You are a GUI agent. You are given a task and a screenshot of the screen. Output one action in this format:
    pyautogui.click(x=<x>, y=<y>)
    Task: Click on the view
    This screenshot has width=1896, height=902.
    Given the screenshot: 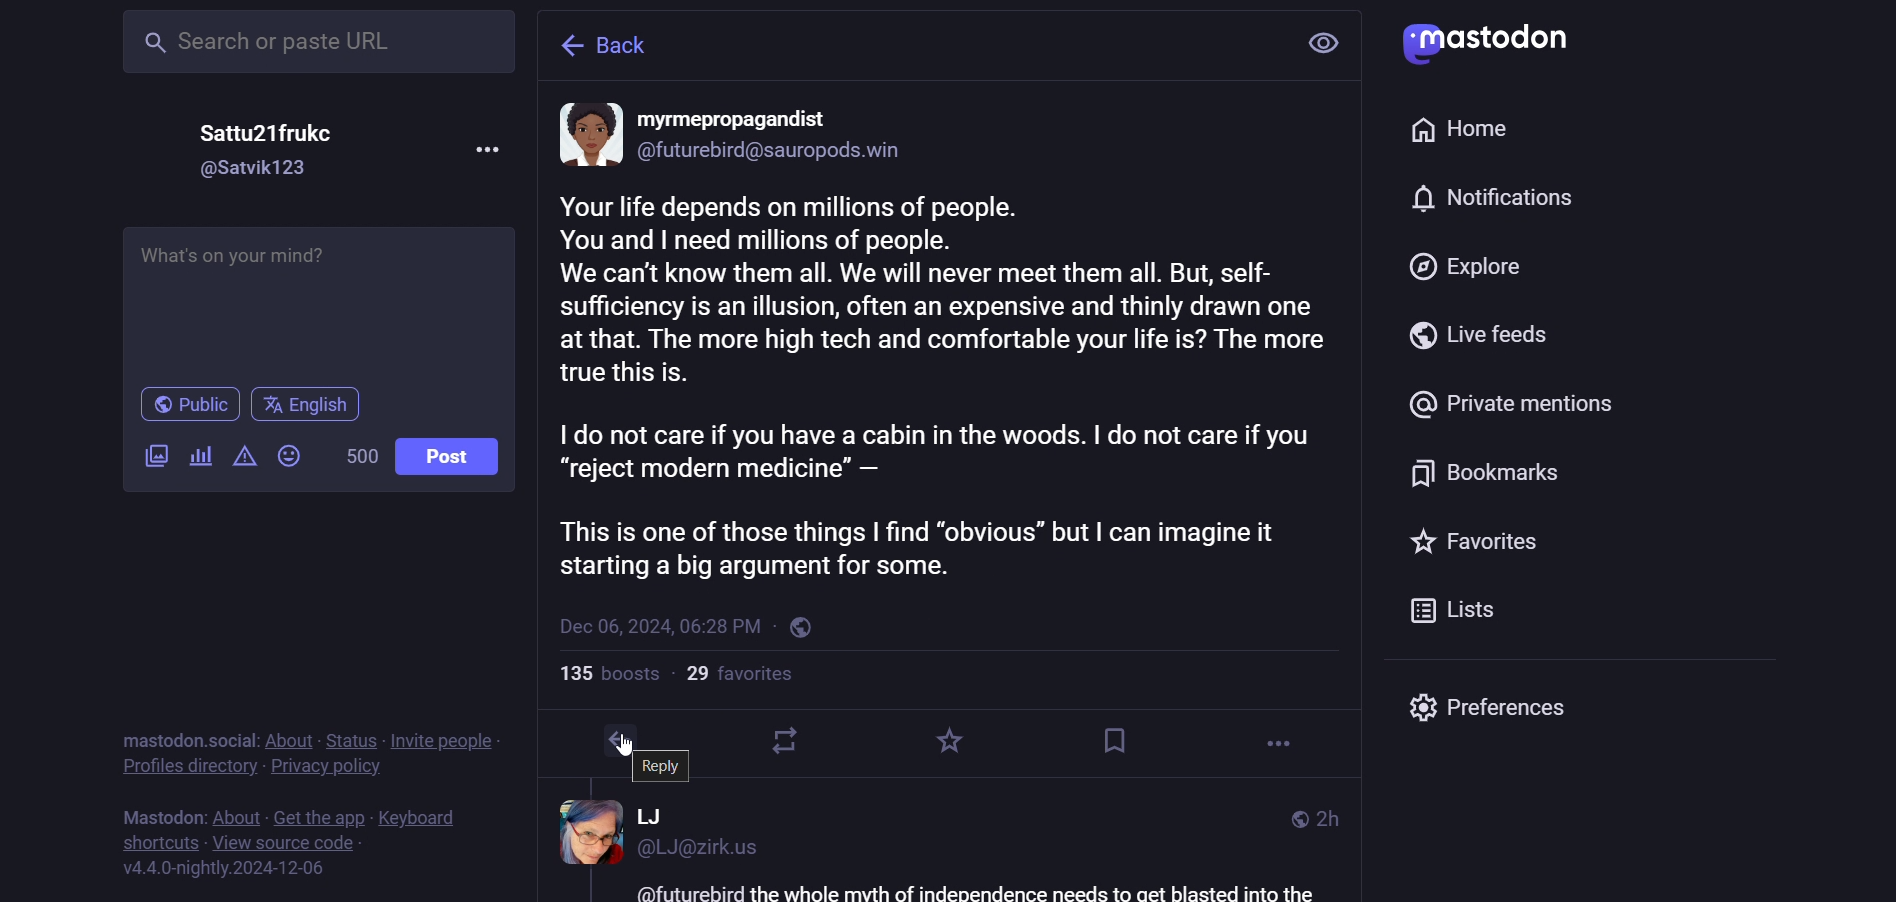 What is the action you would take?
    pyautogui.click(x=1329, y=43)
    